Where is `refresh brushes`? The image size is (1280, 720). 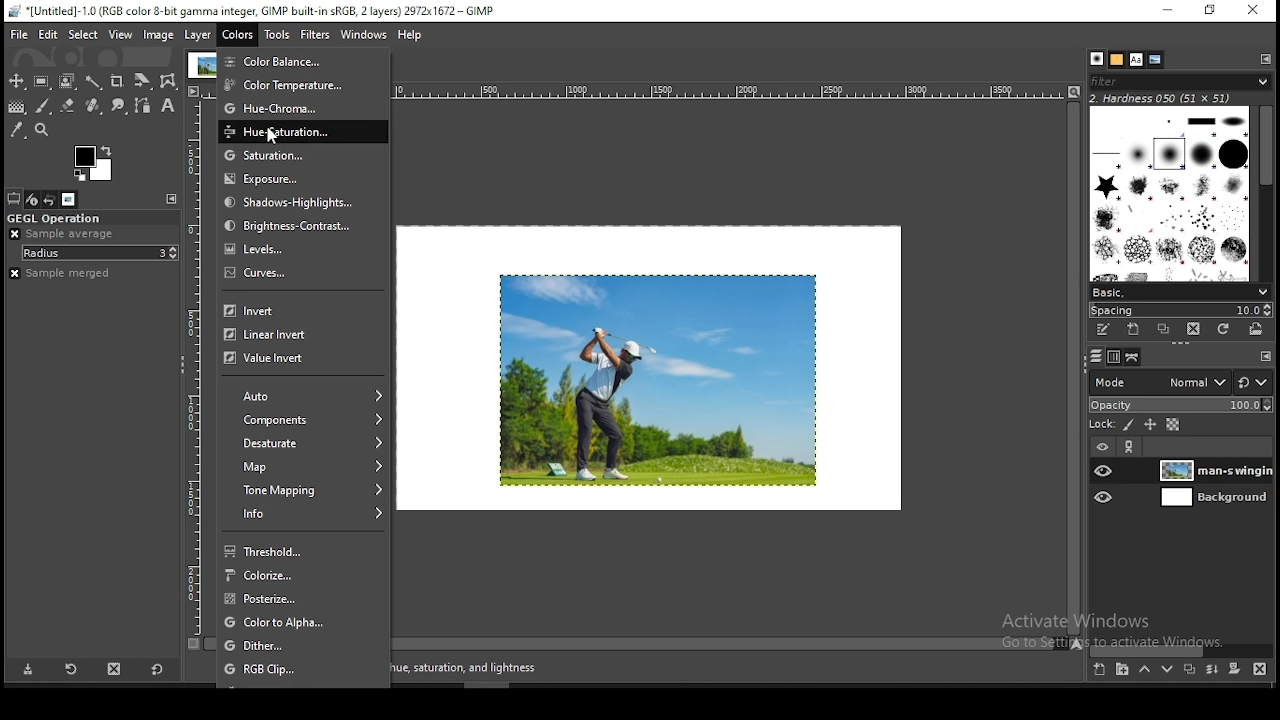 refresh brushes is located at coordinates (1224, 329).